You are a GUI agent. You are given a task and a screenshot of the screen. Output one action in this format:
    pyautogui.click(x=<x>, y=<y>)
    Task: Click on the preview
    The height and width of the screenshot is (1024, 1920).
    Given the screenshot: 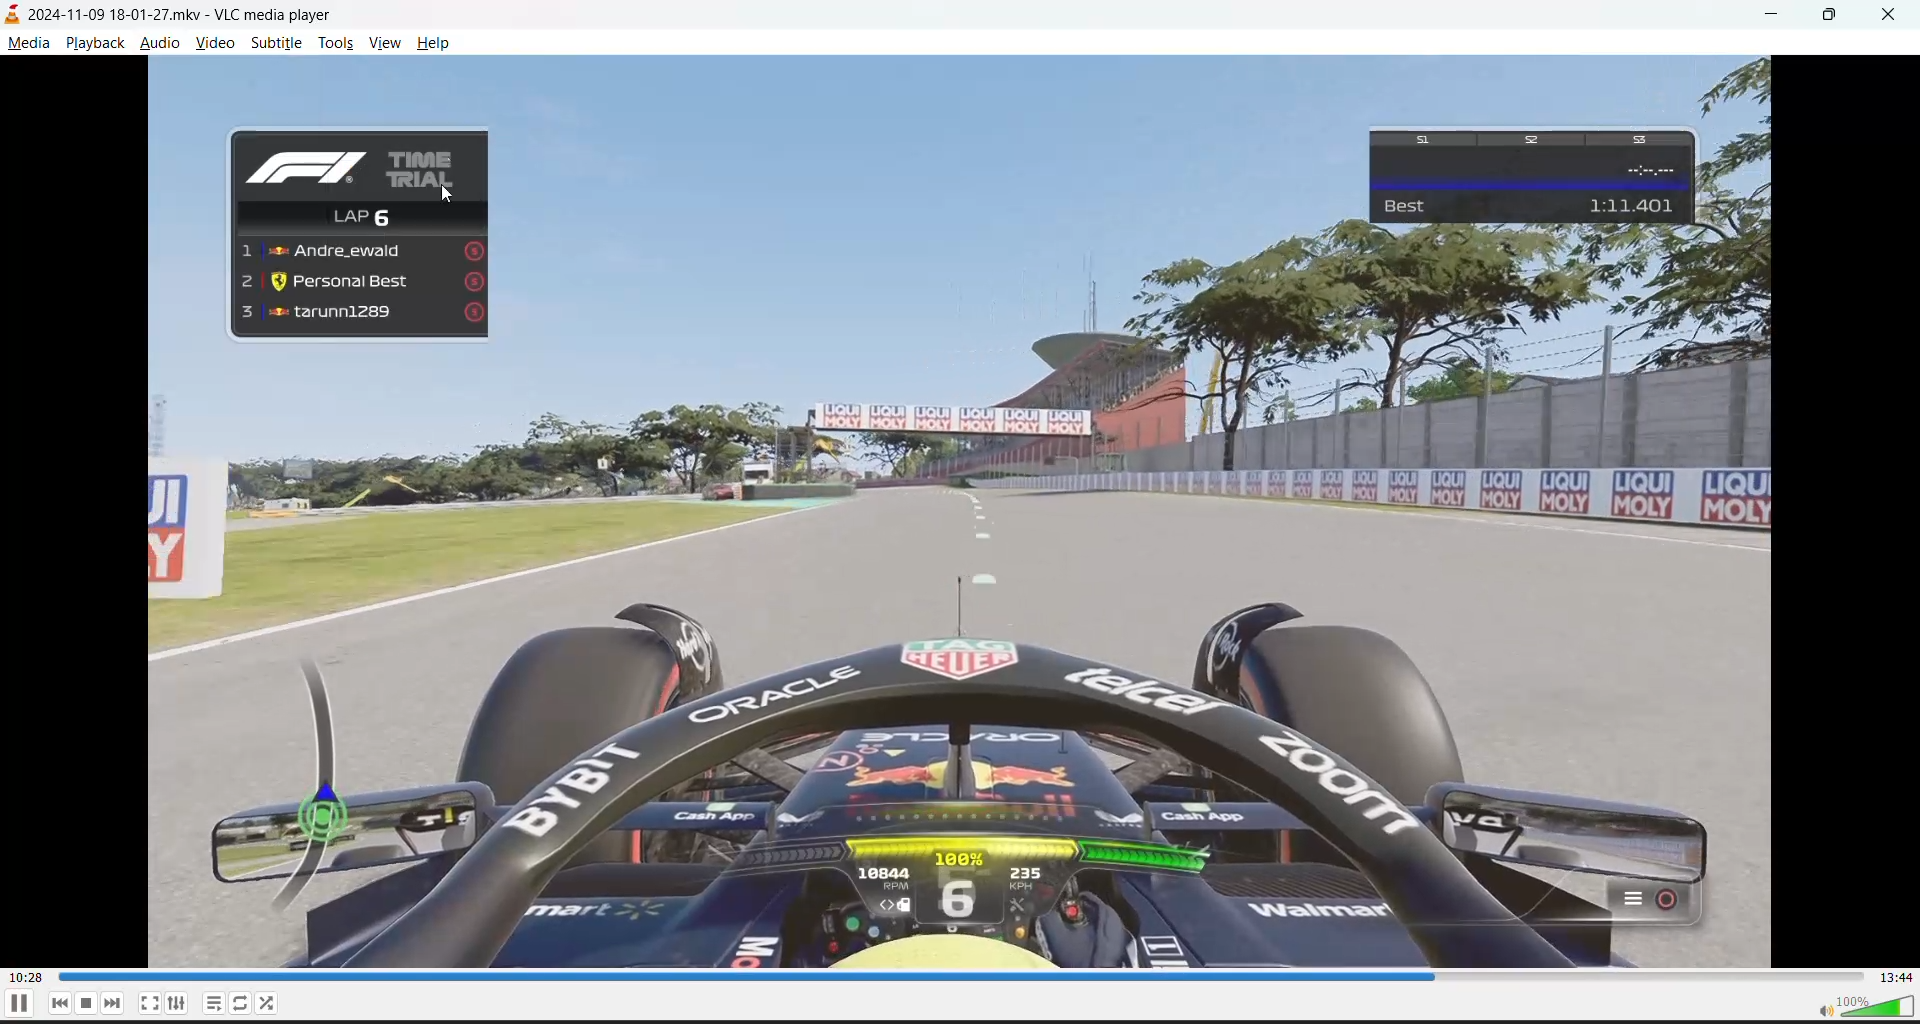 What is the action you would take?
    pyautogui.click(x=1741, y=238)
    